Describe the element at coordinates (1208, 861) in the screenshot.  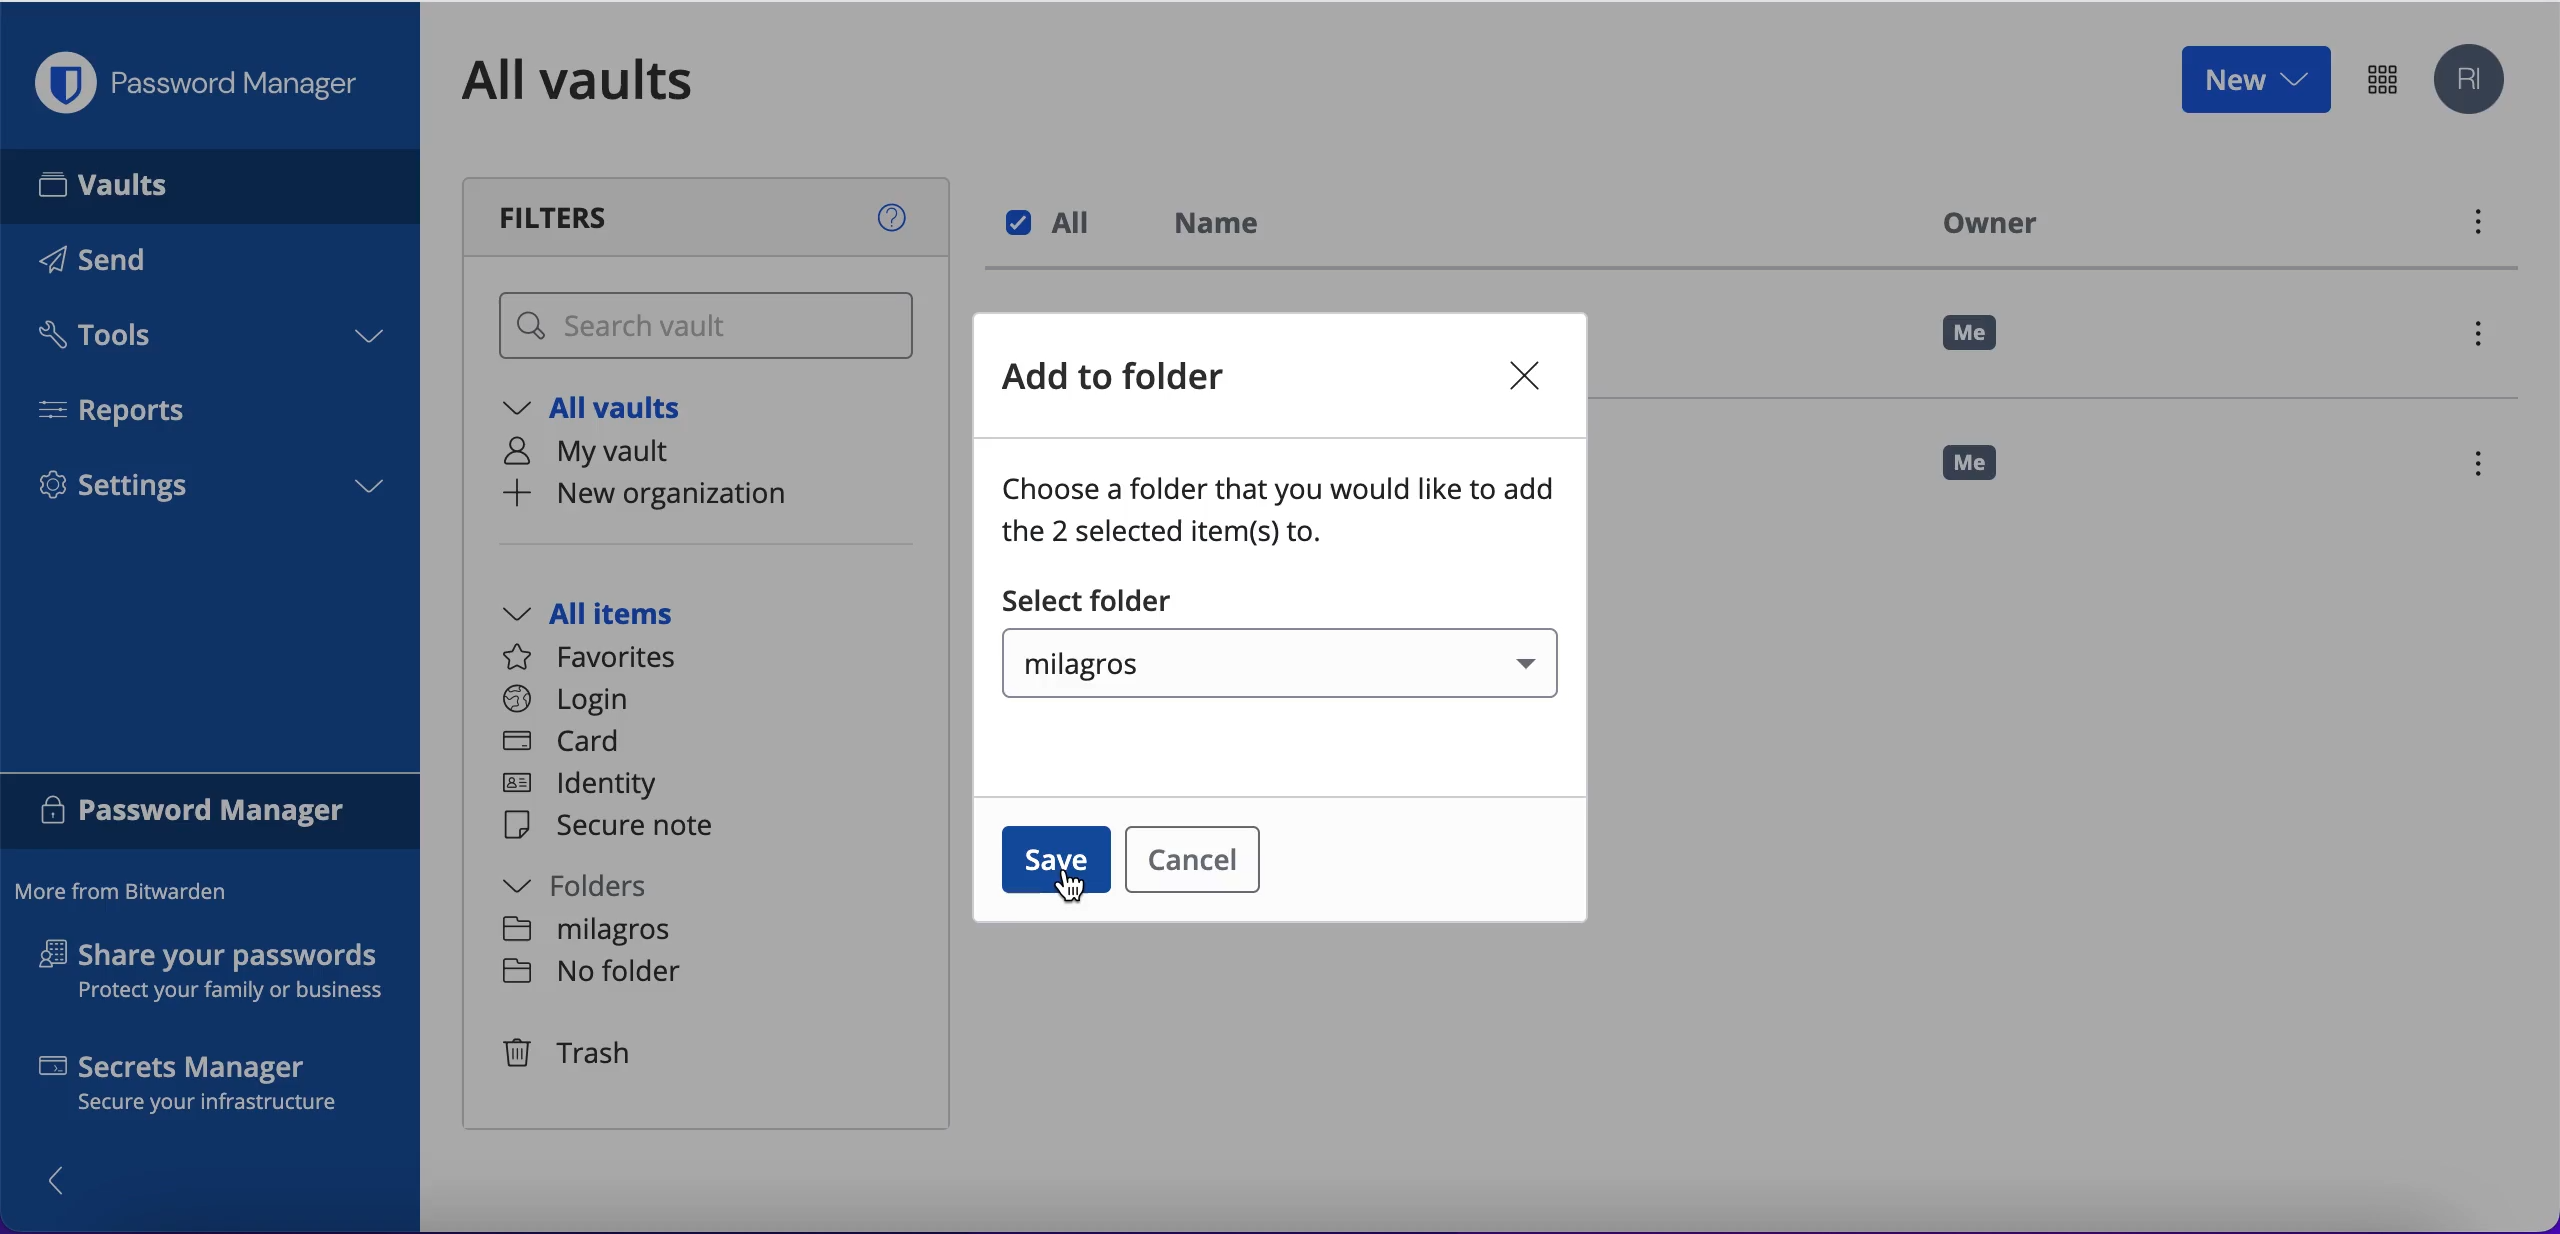
I see `cancel` at that location.